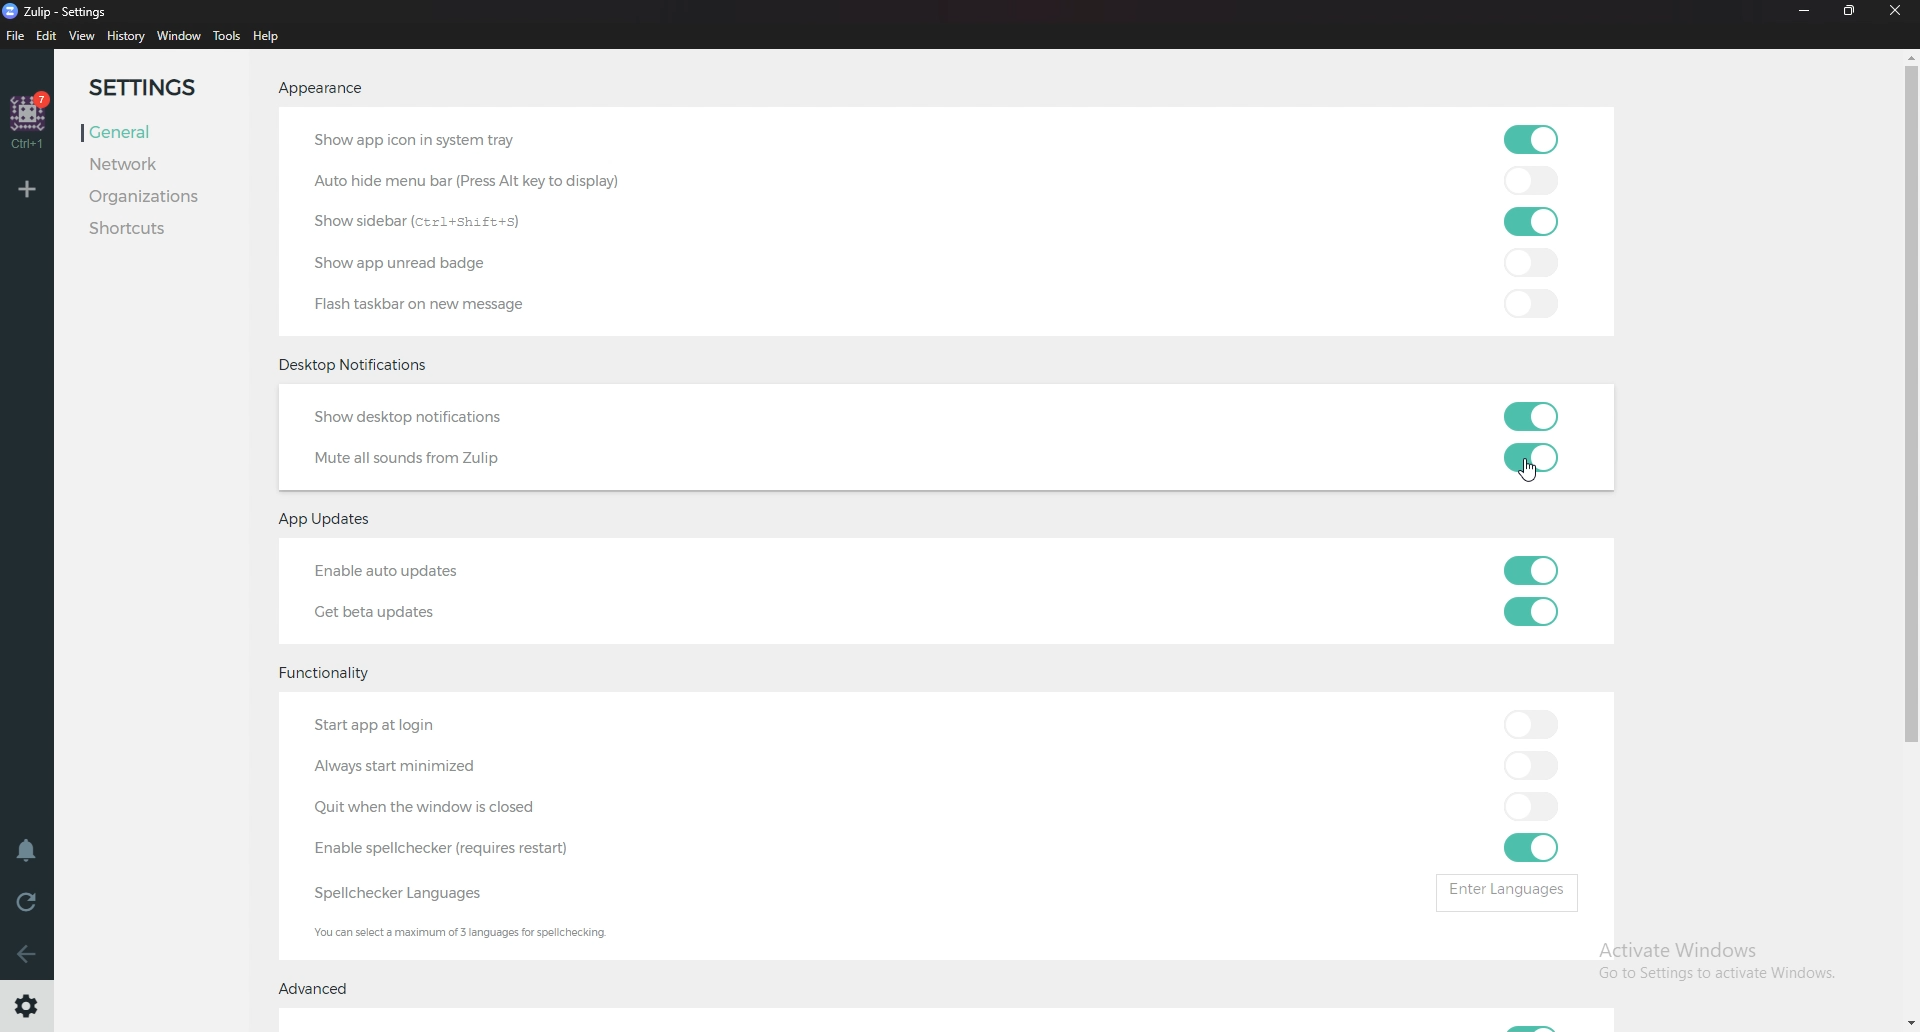 This screenshot has width=1920, height=1032. What do you see at coordinates (380, 613) in the screenshot?
I see `Get beta updates` at bounding box center [380, 613].